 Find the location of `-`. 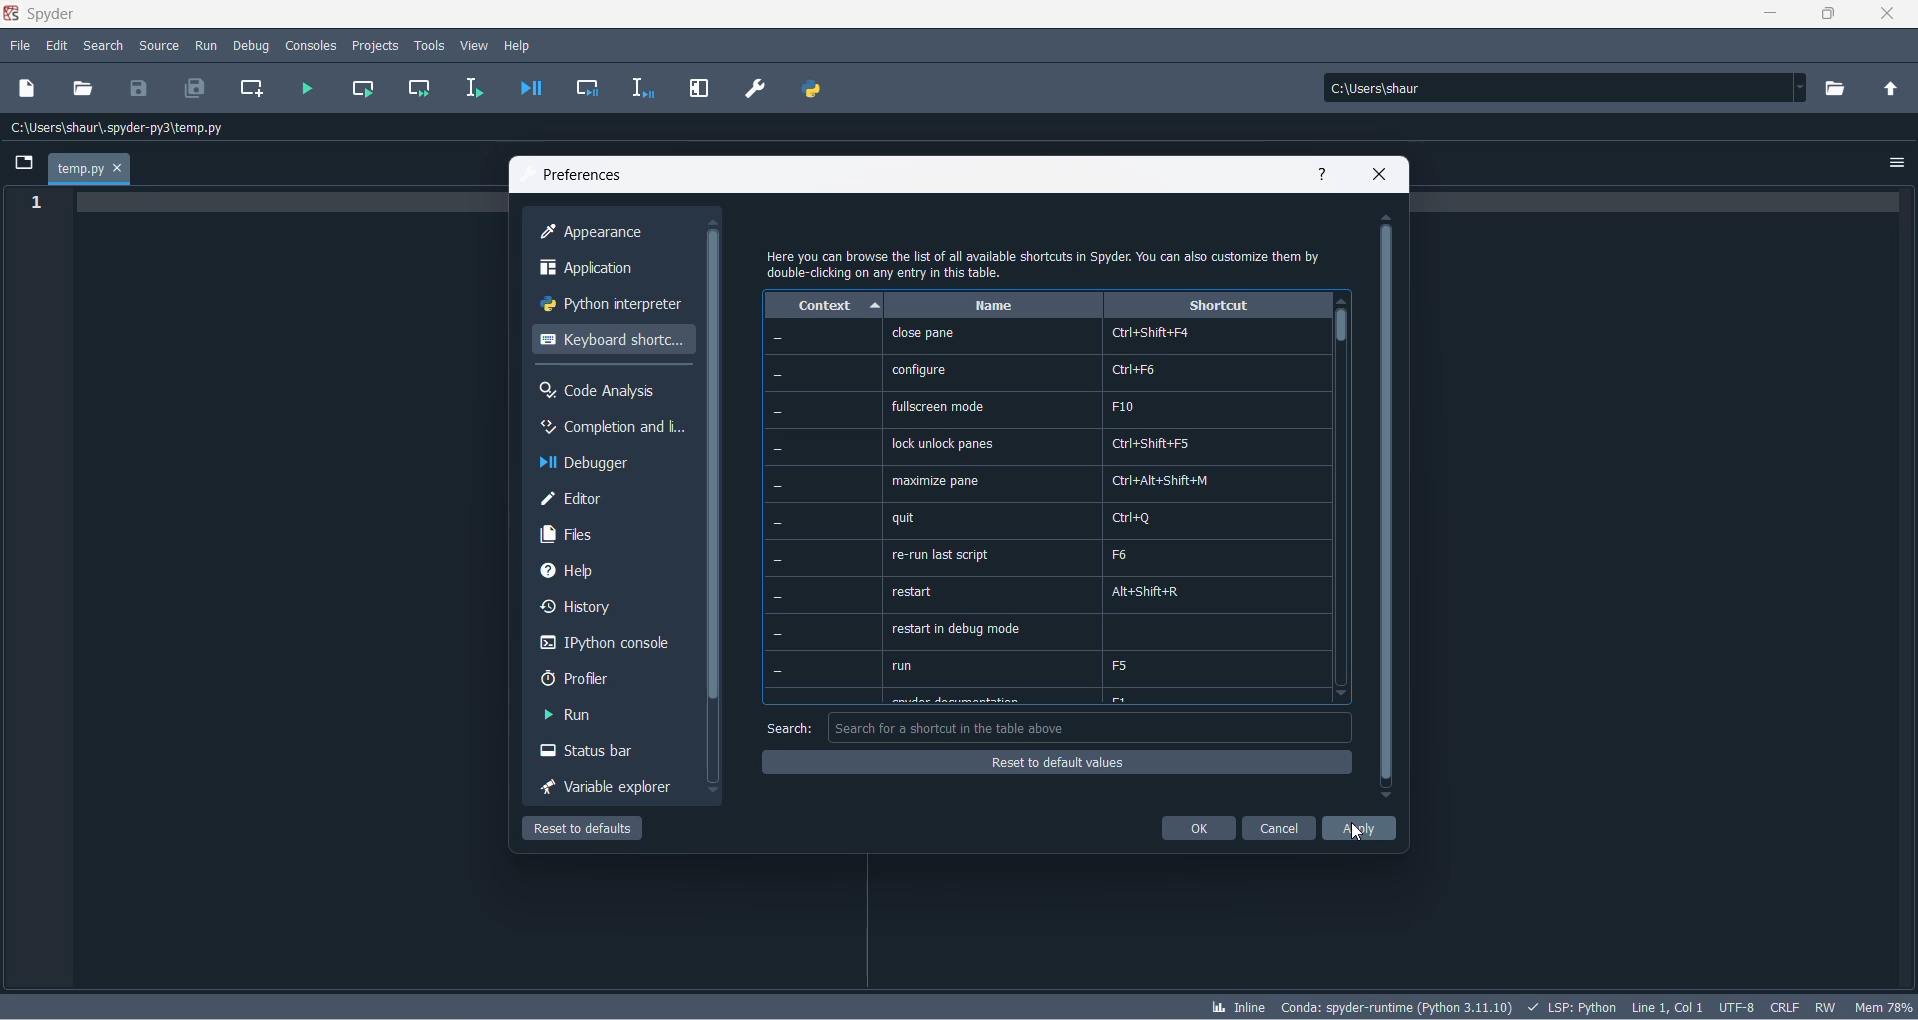

- is located at coordinates (780, 671).